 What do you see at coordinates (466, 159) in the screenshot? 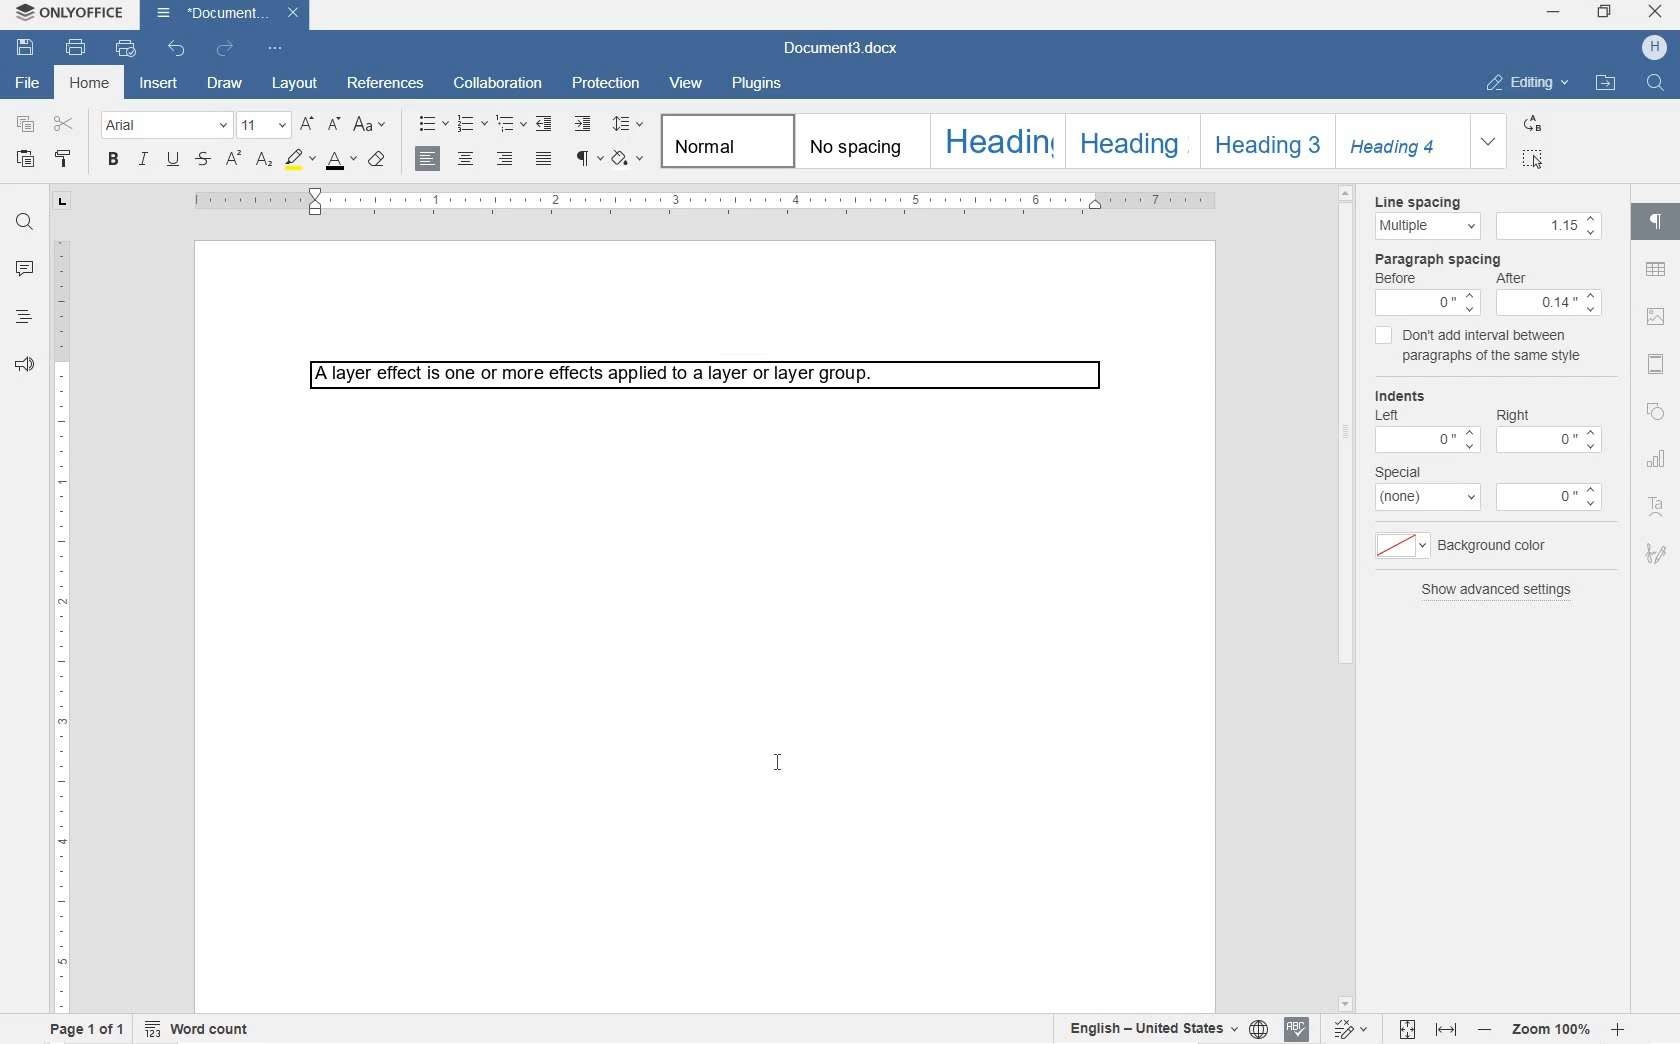
I see `ALIGN CENTER` at bounding box center [466, 159].